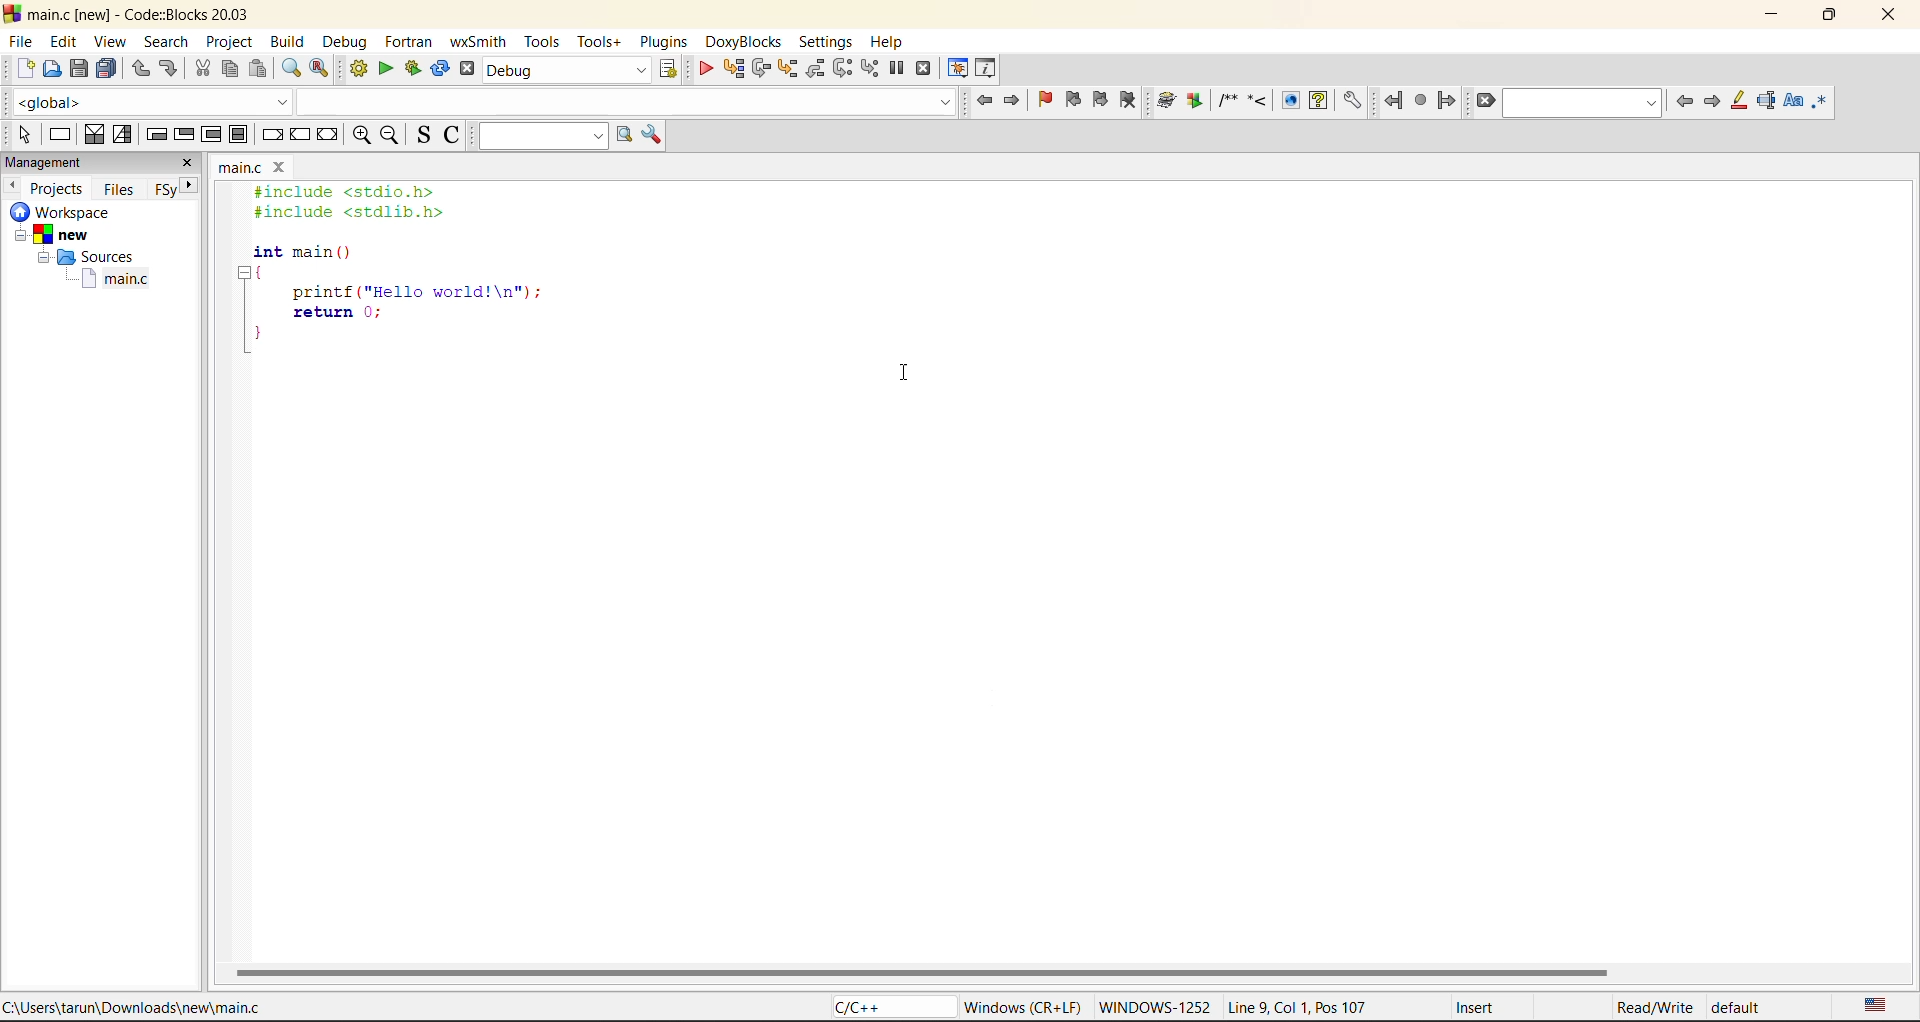  Describe the element at coordinates (1024, 1006) in the screenshot. I see `Windows (CR + LF)` at that location.